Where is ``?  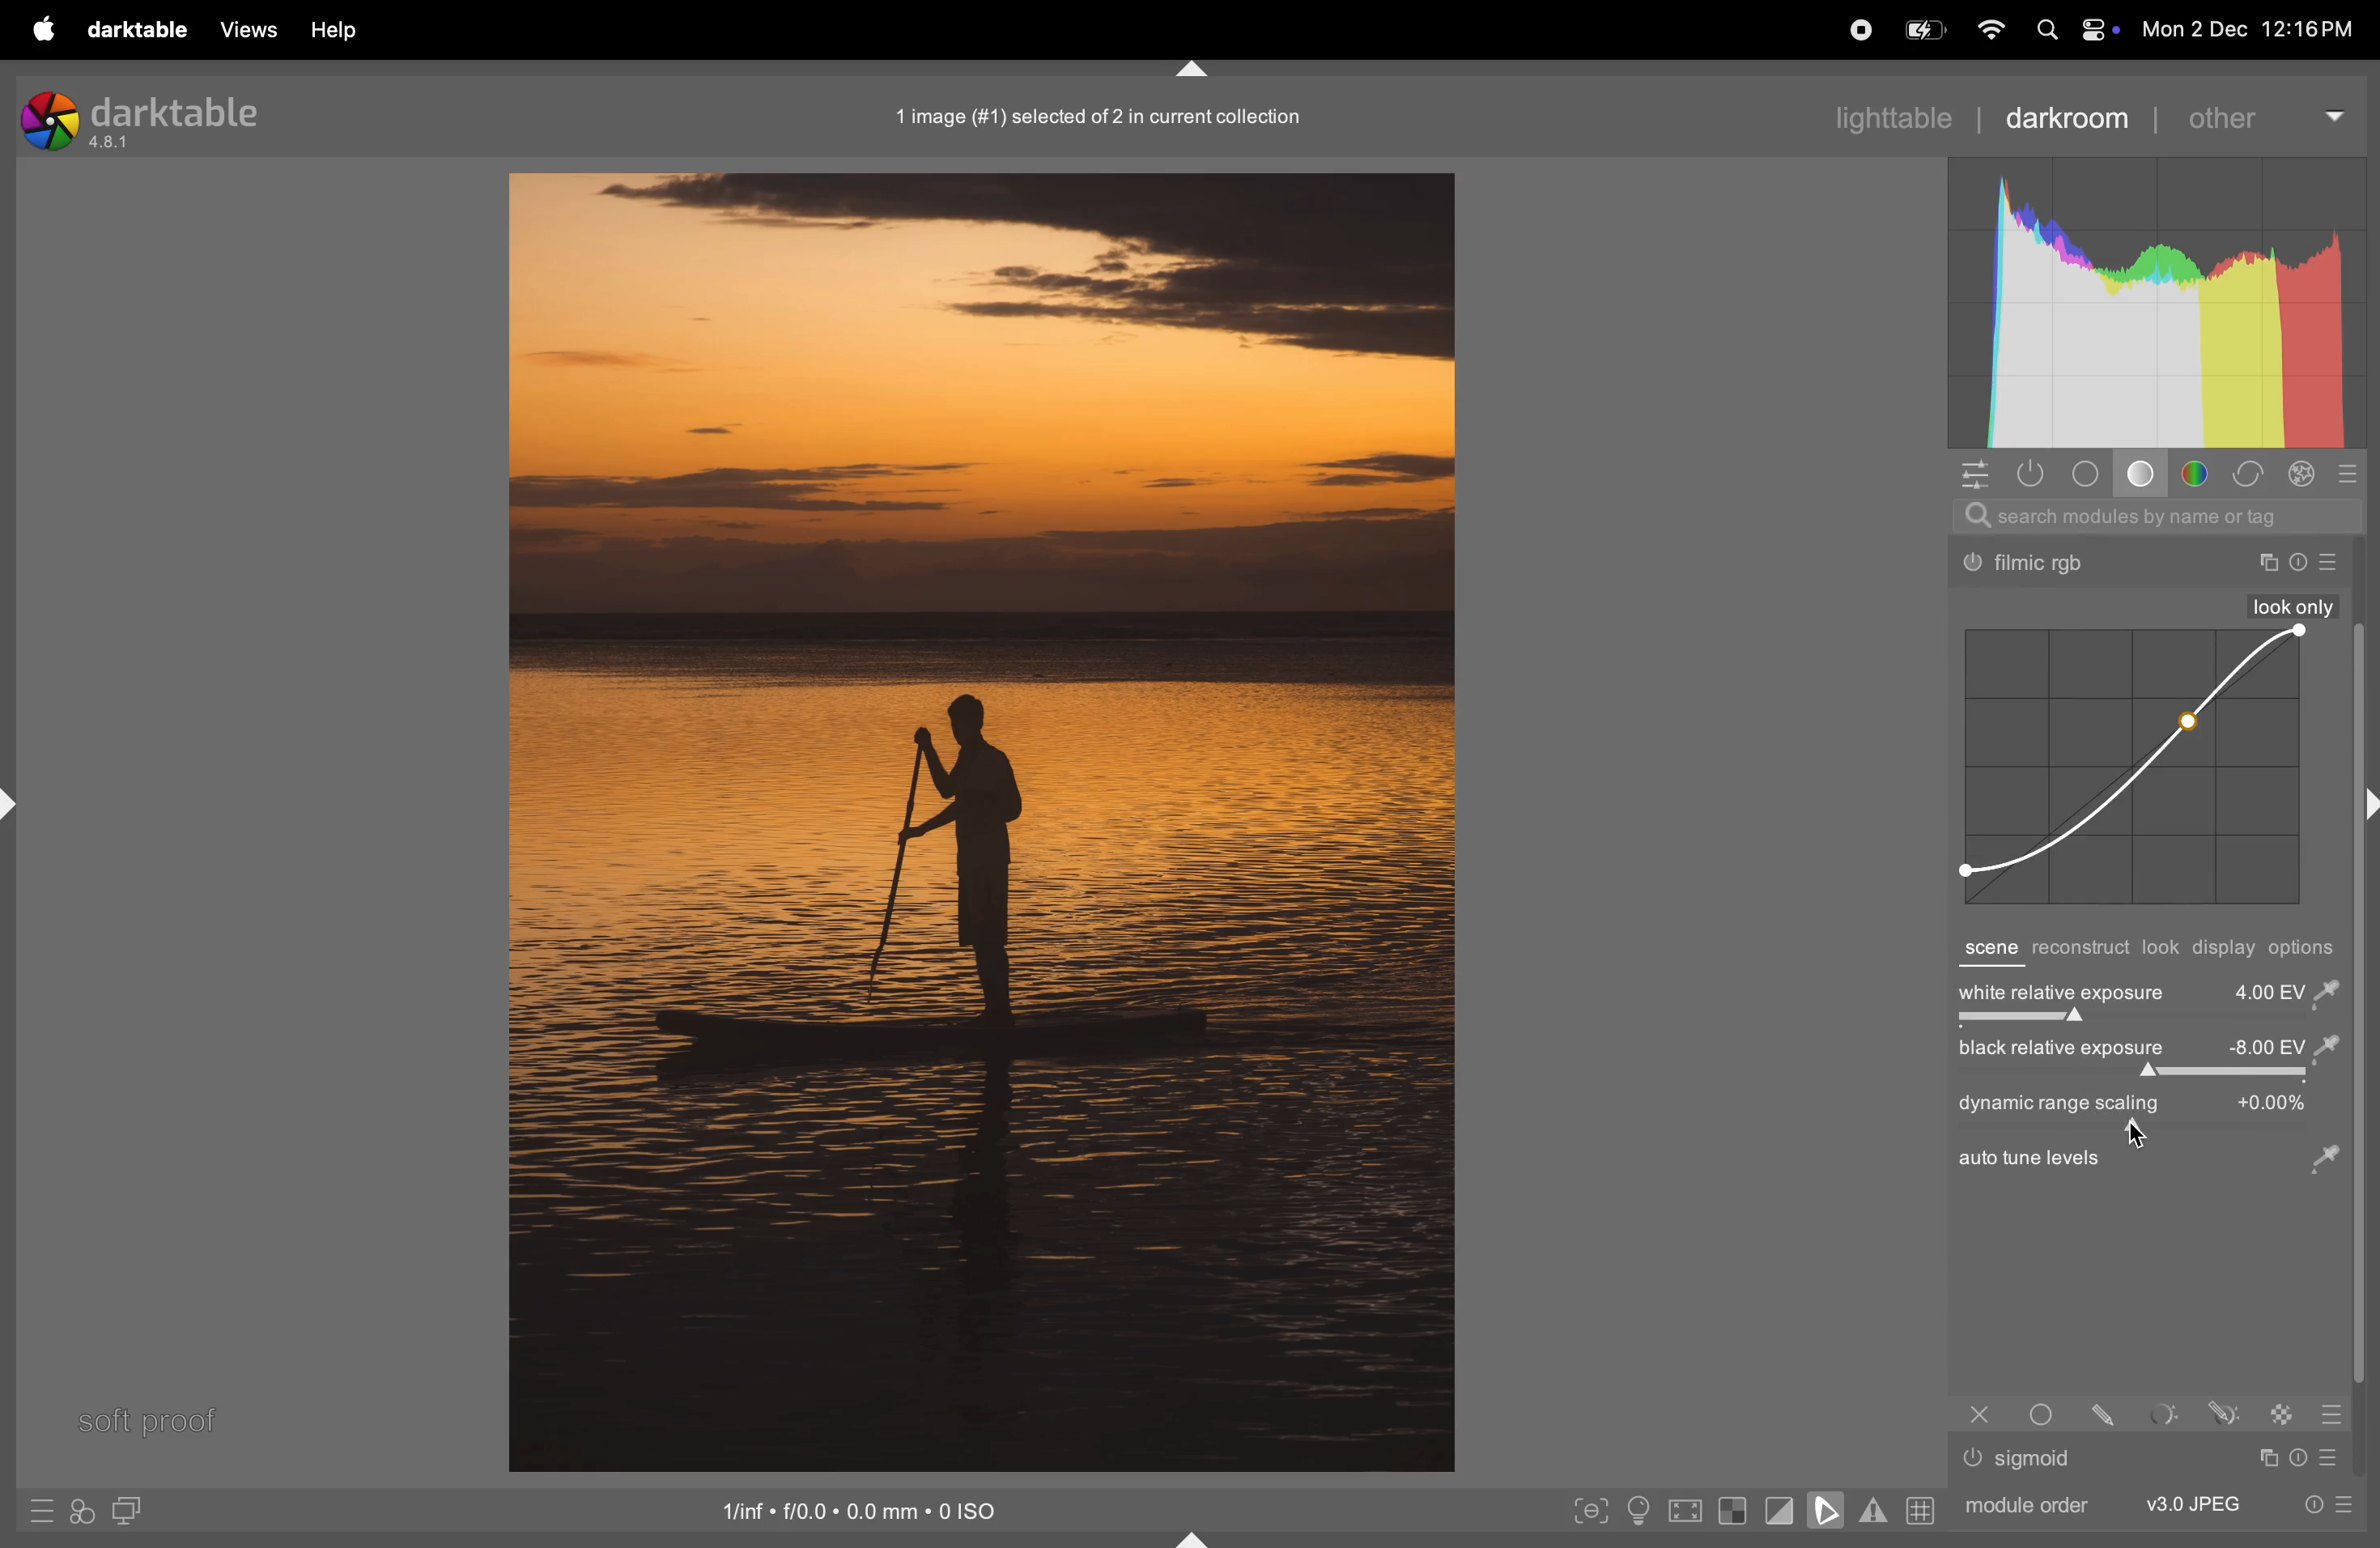
 is located at coordinates (2299, 563).